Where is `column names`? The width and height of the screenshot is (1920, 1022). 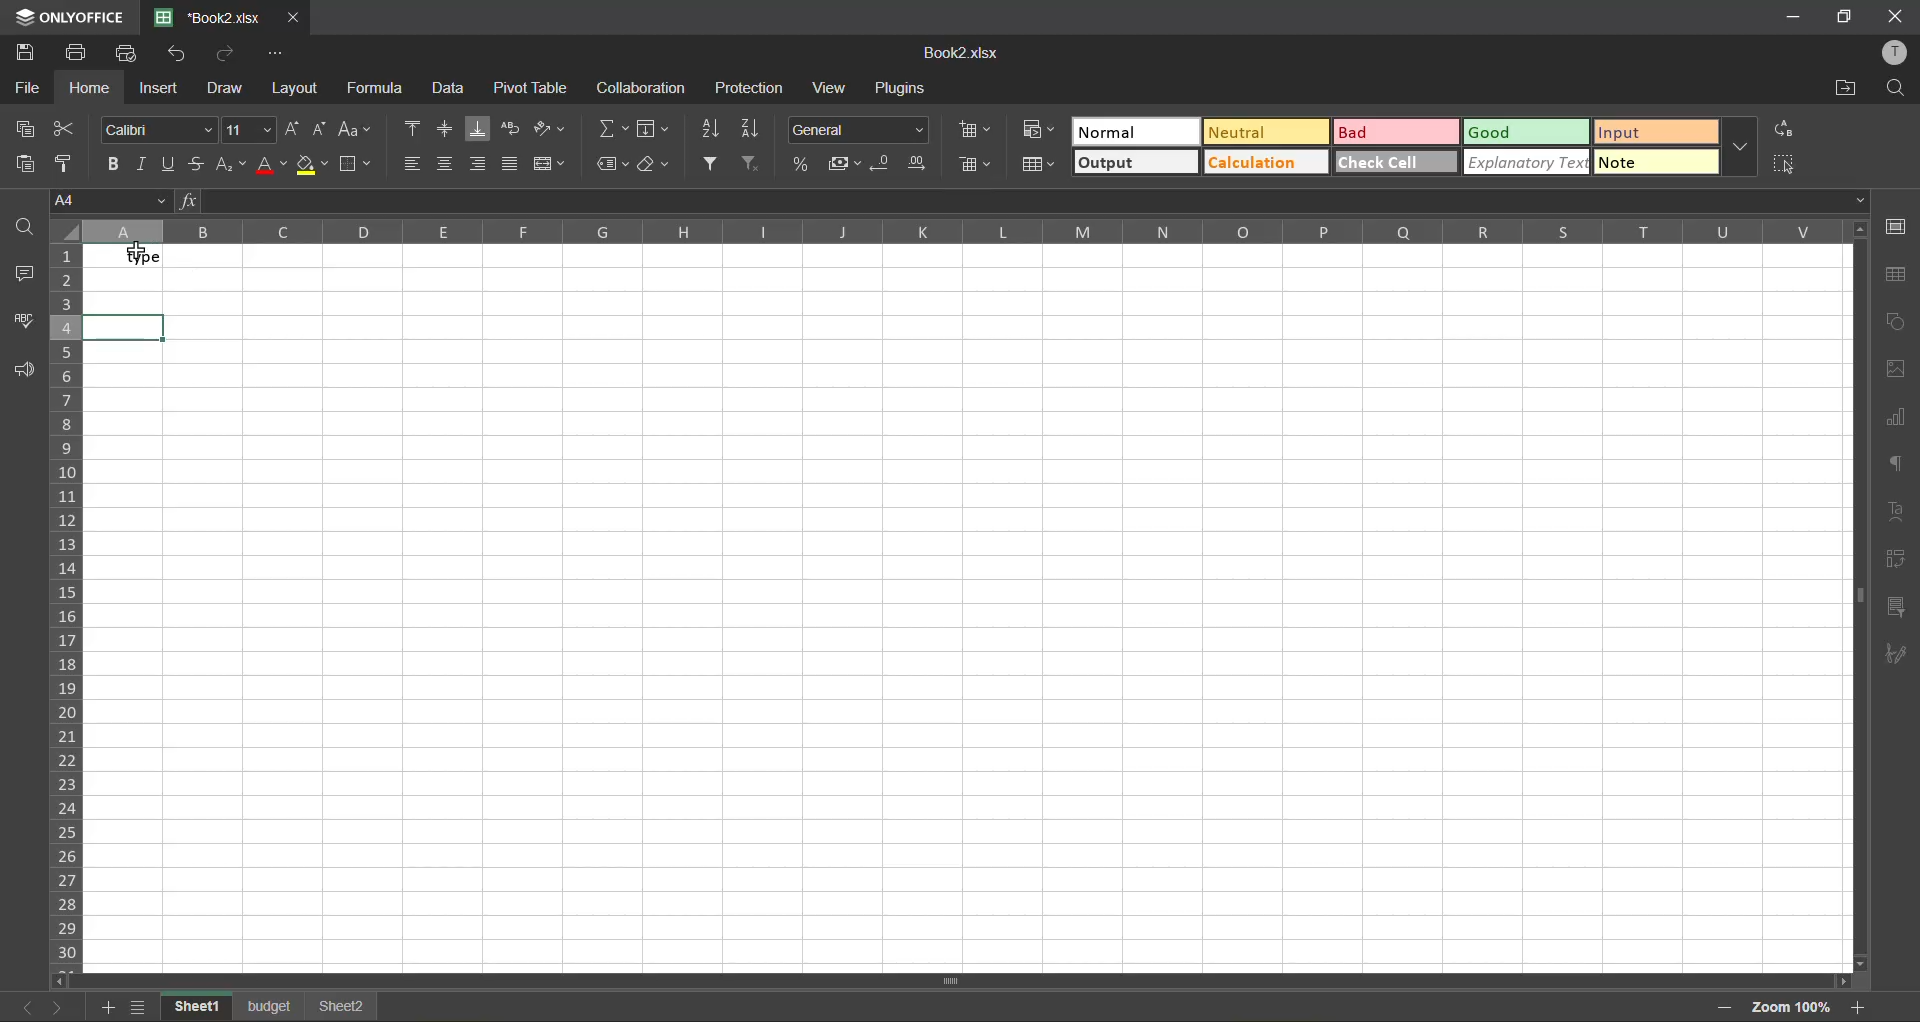
column names is located at coordinates (958, 232).